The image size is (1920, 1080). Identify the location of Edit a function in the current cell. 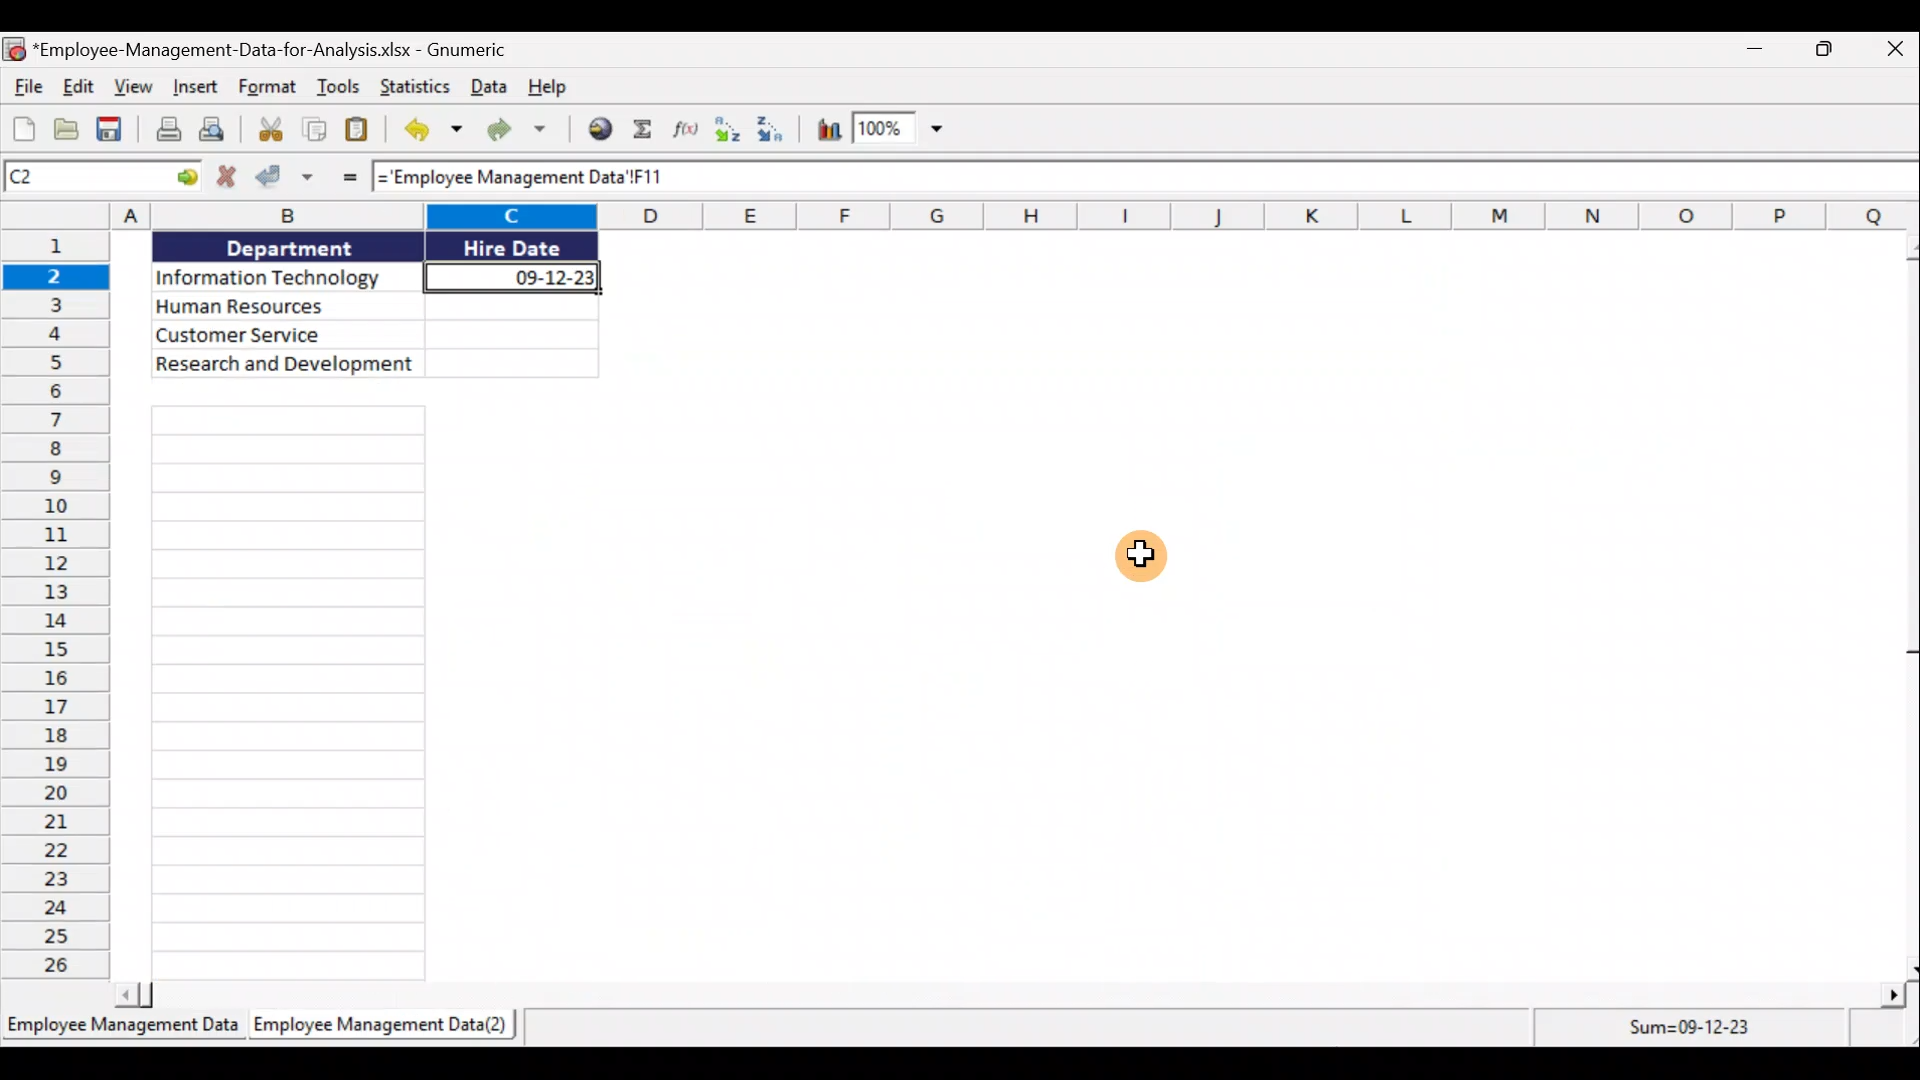
(692, 131).